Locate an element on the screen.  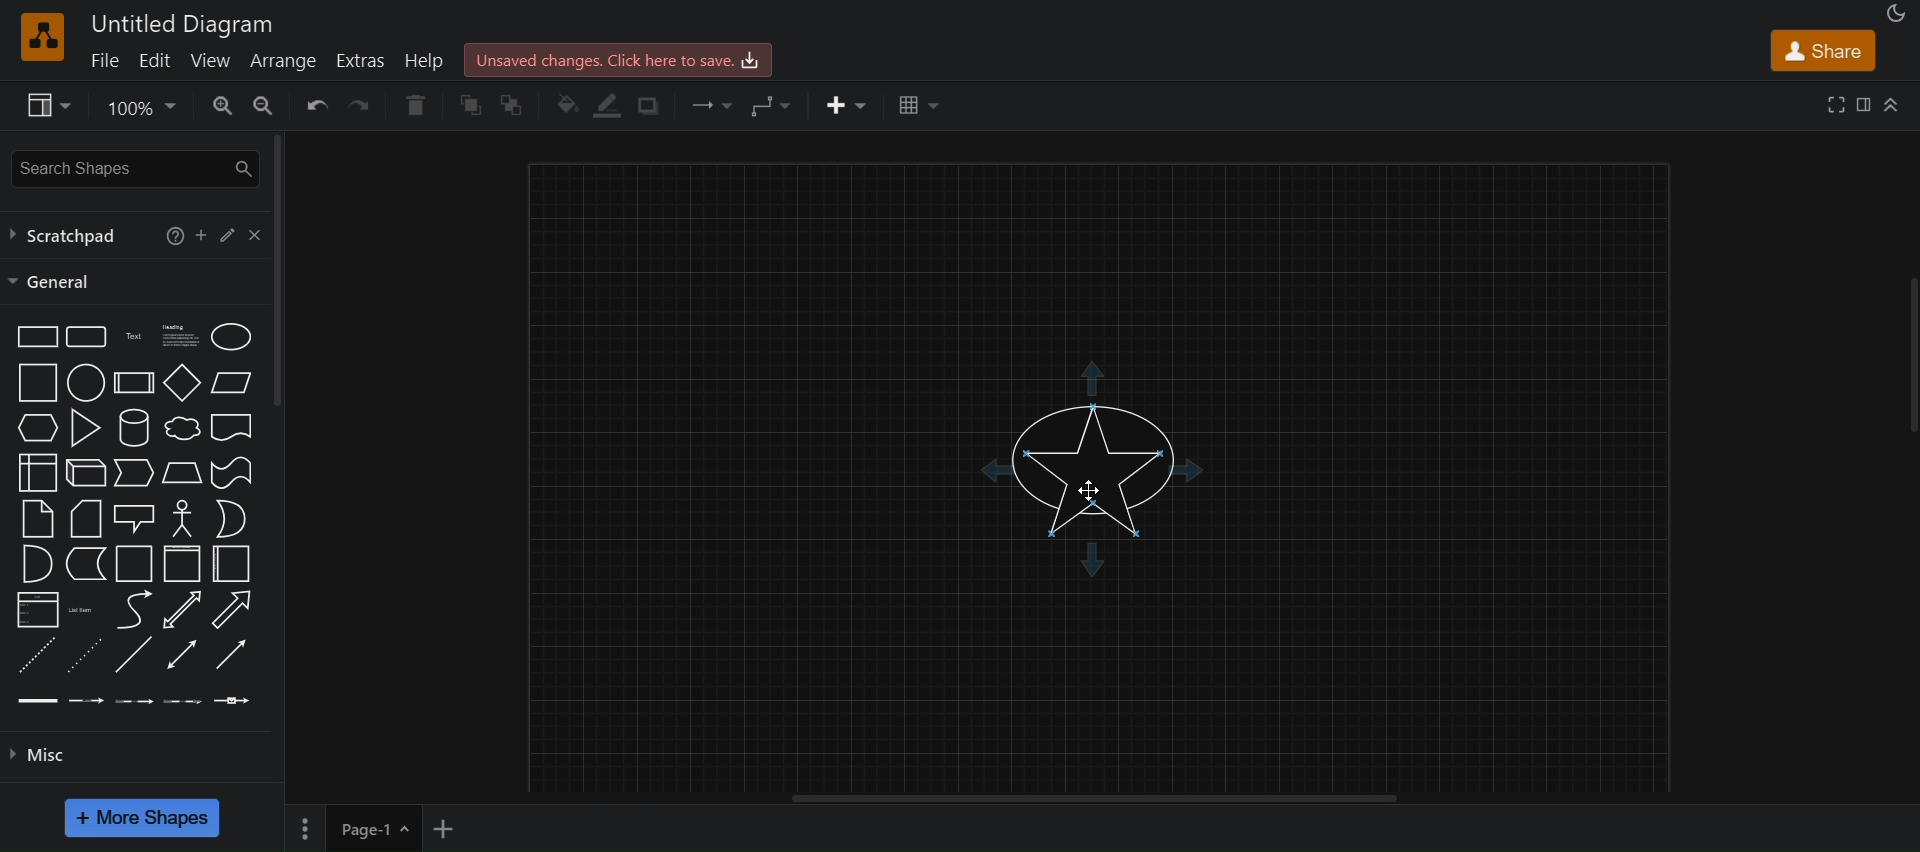
dashed line is located at coordinates (33, 655).